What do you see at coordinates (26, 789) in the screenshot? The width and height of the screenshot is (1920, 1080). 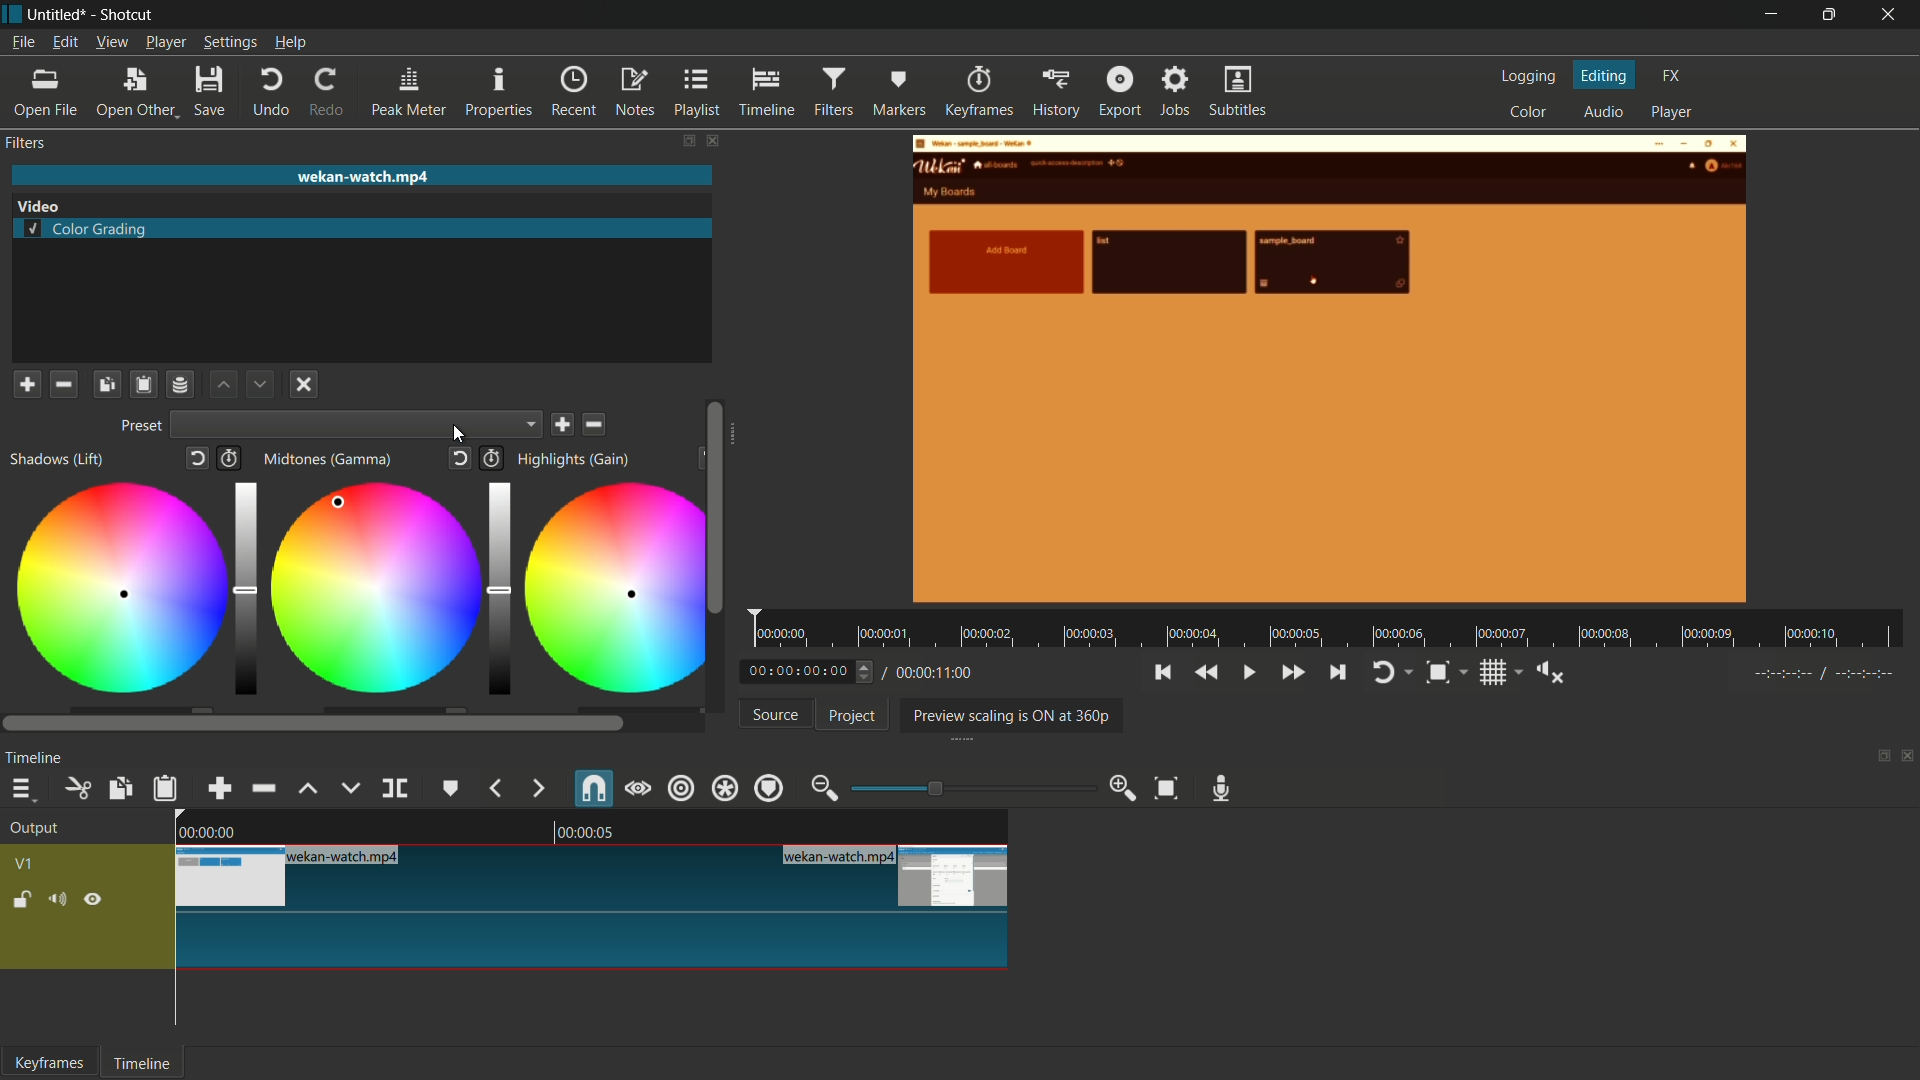 I see `timeline menu` at bounding box center [26, 789].